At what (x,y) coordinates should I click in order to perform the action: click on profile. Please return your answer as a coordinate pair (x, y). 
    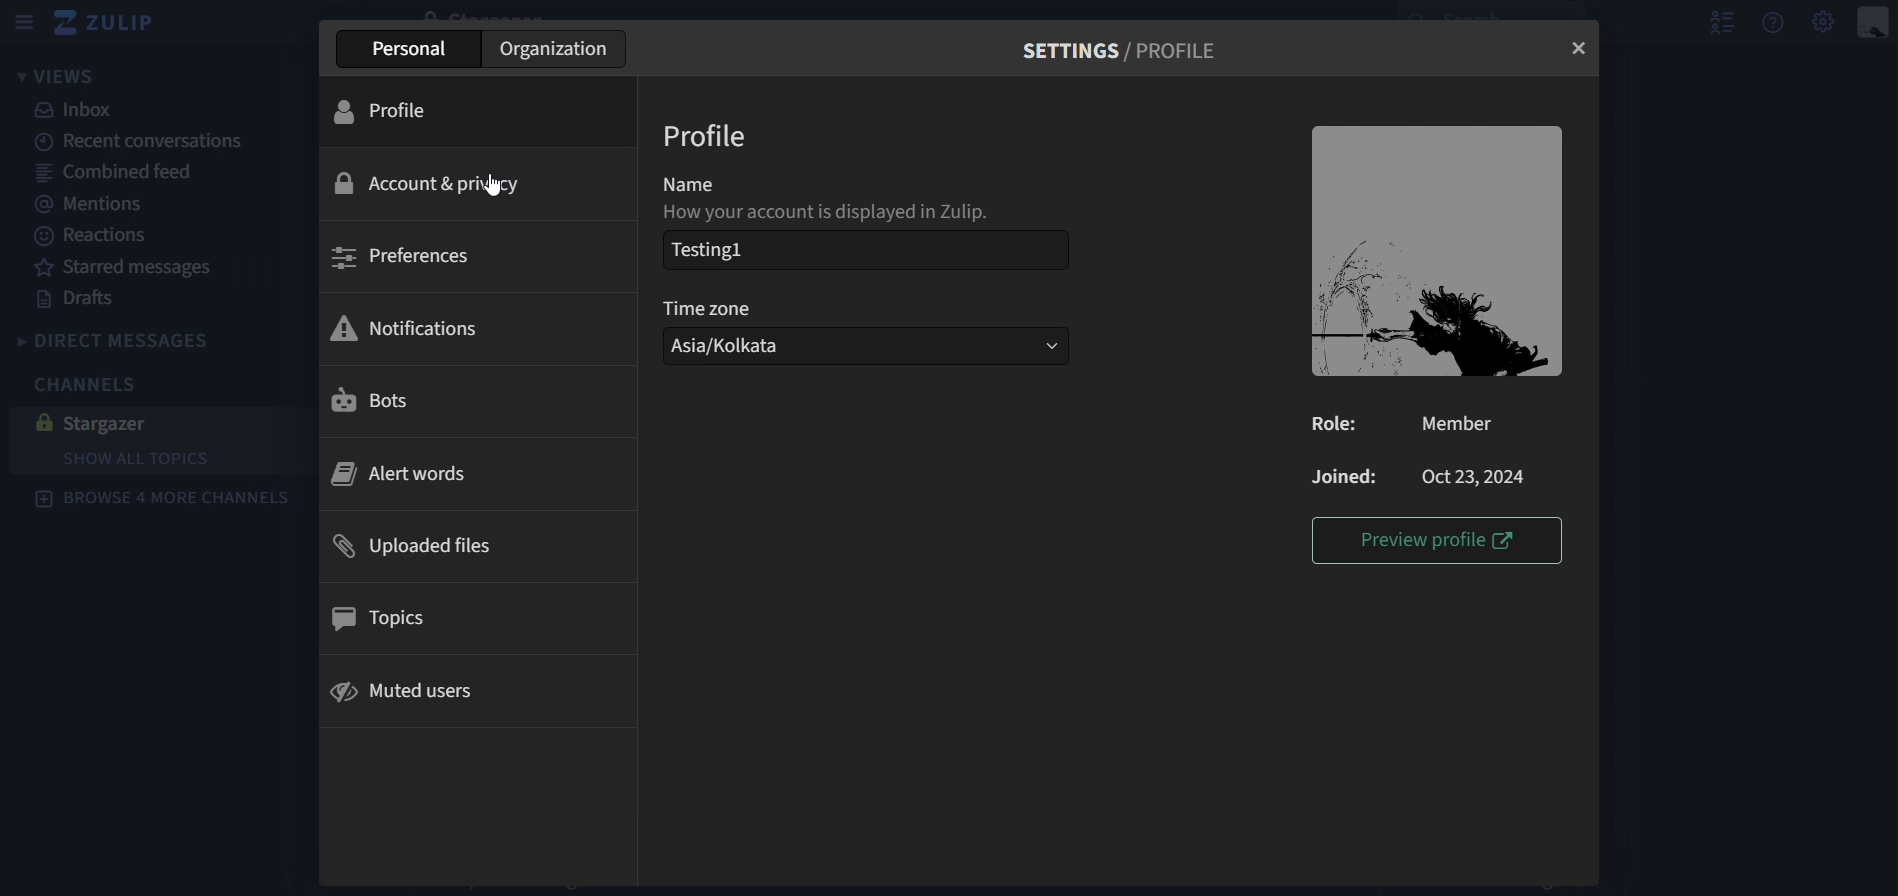
    Looking at the image, I should click on (382, 115).